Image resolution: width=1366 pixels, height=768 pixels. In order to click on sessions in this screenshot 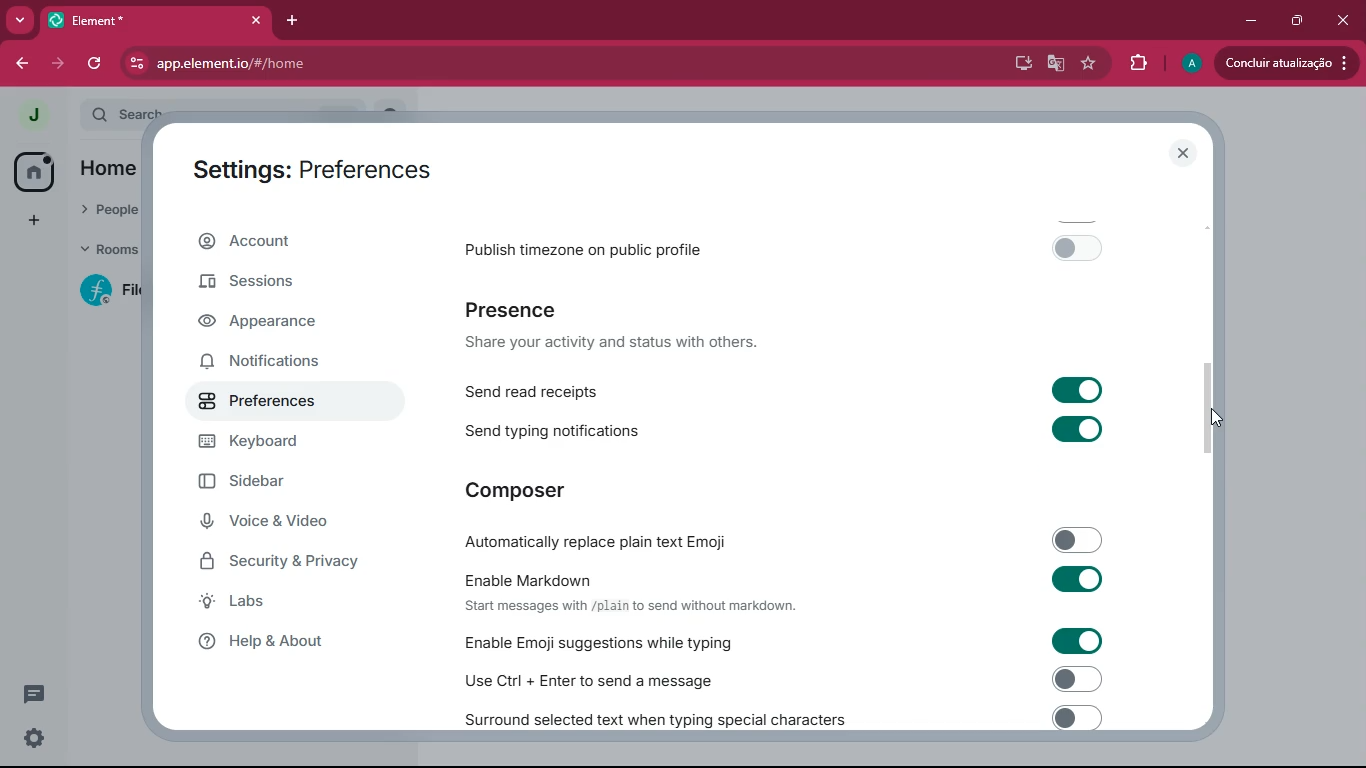, I will do `click(254, 288)`.